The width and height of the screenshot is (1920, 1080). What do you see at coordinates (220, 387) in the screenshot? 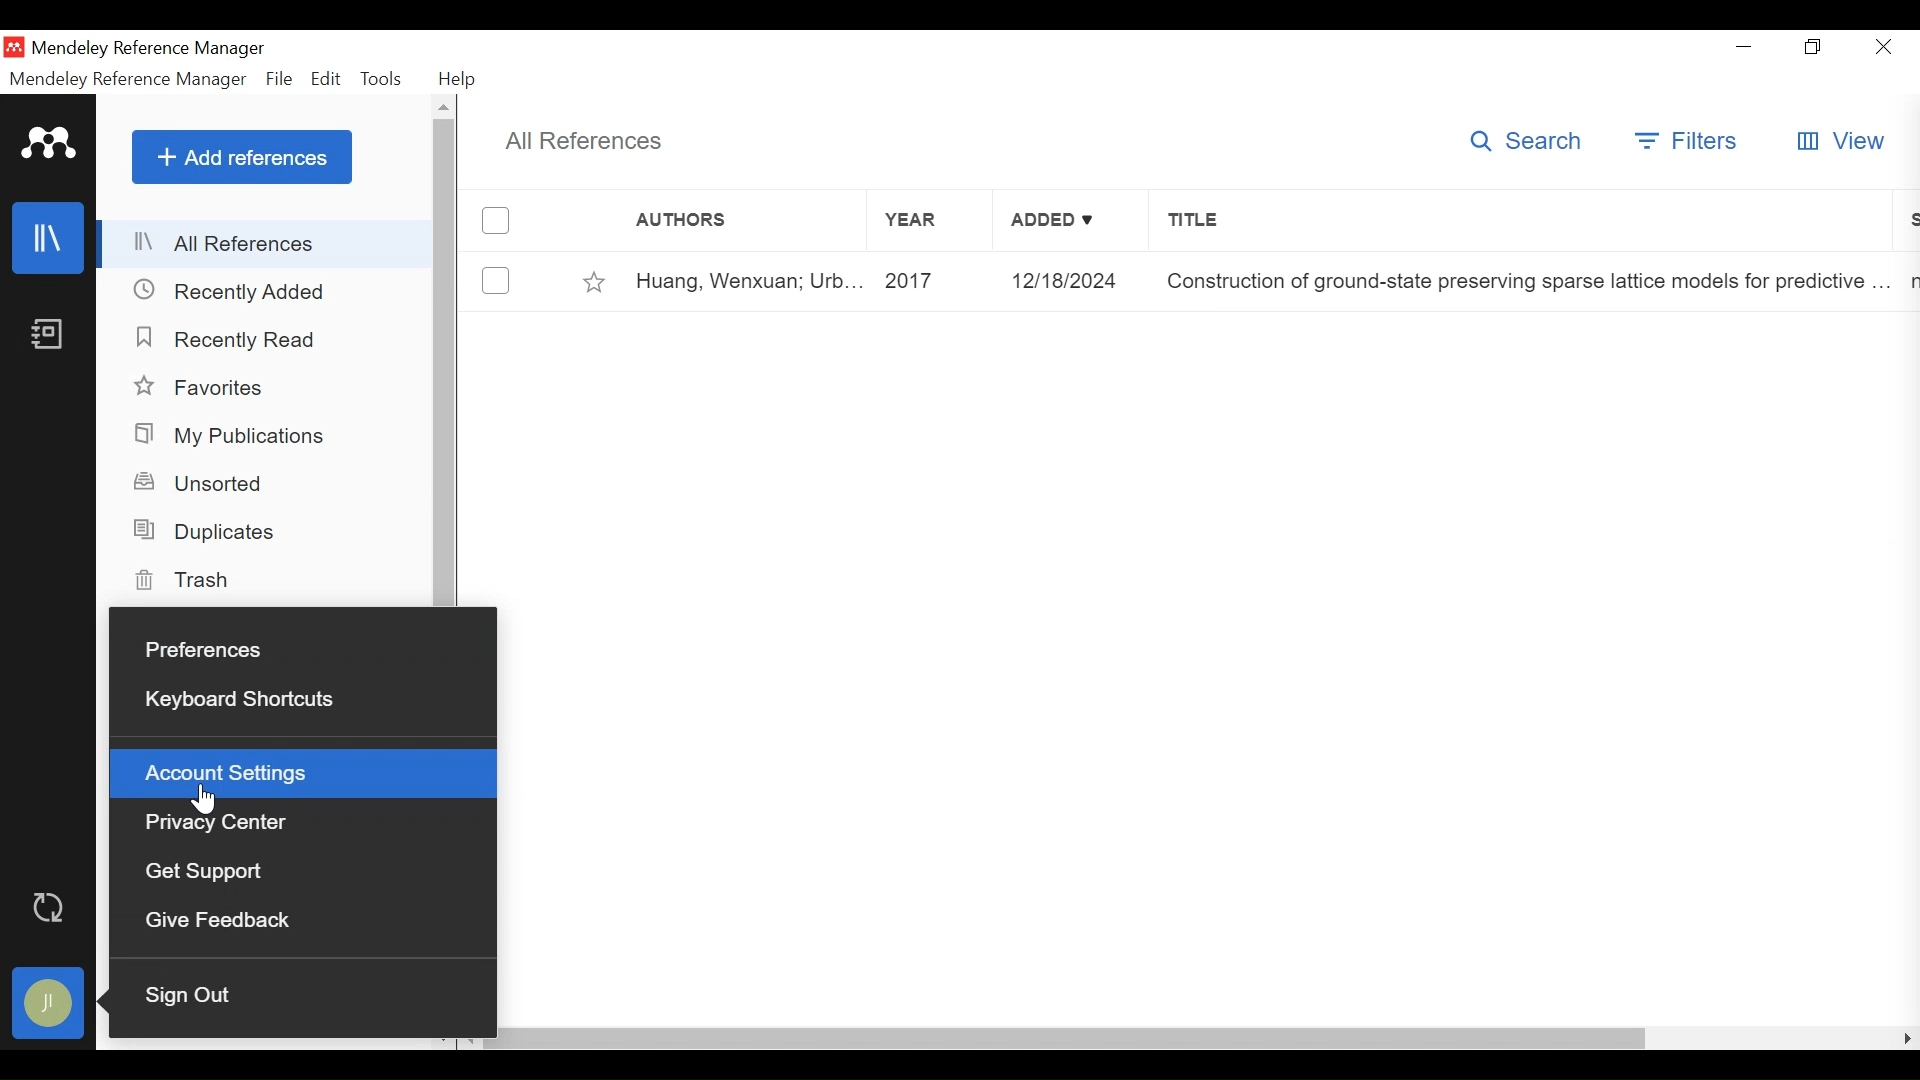
I see `Favorites` at bounding box center [220, 387].